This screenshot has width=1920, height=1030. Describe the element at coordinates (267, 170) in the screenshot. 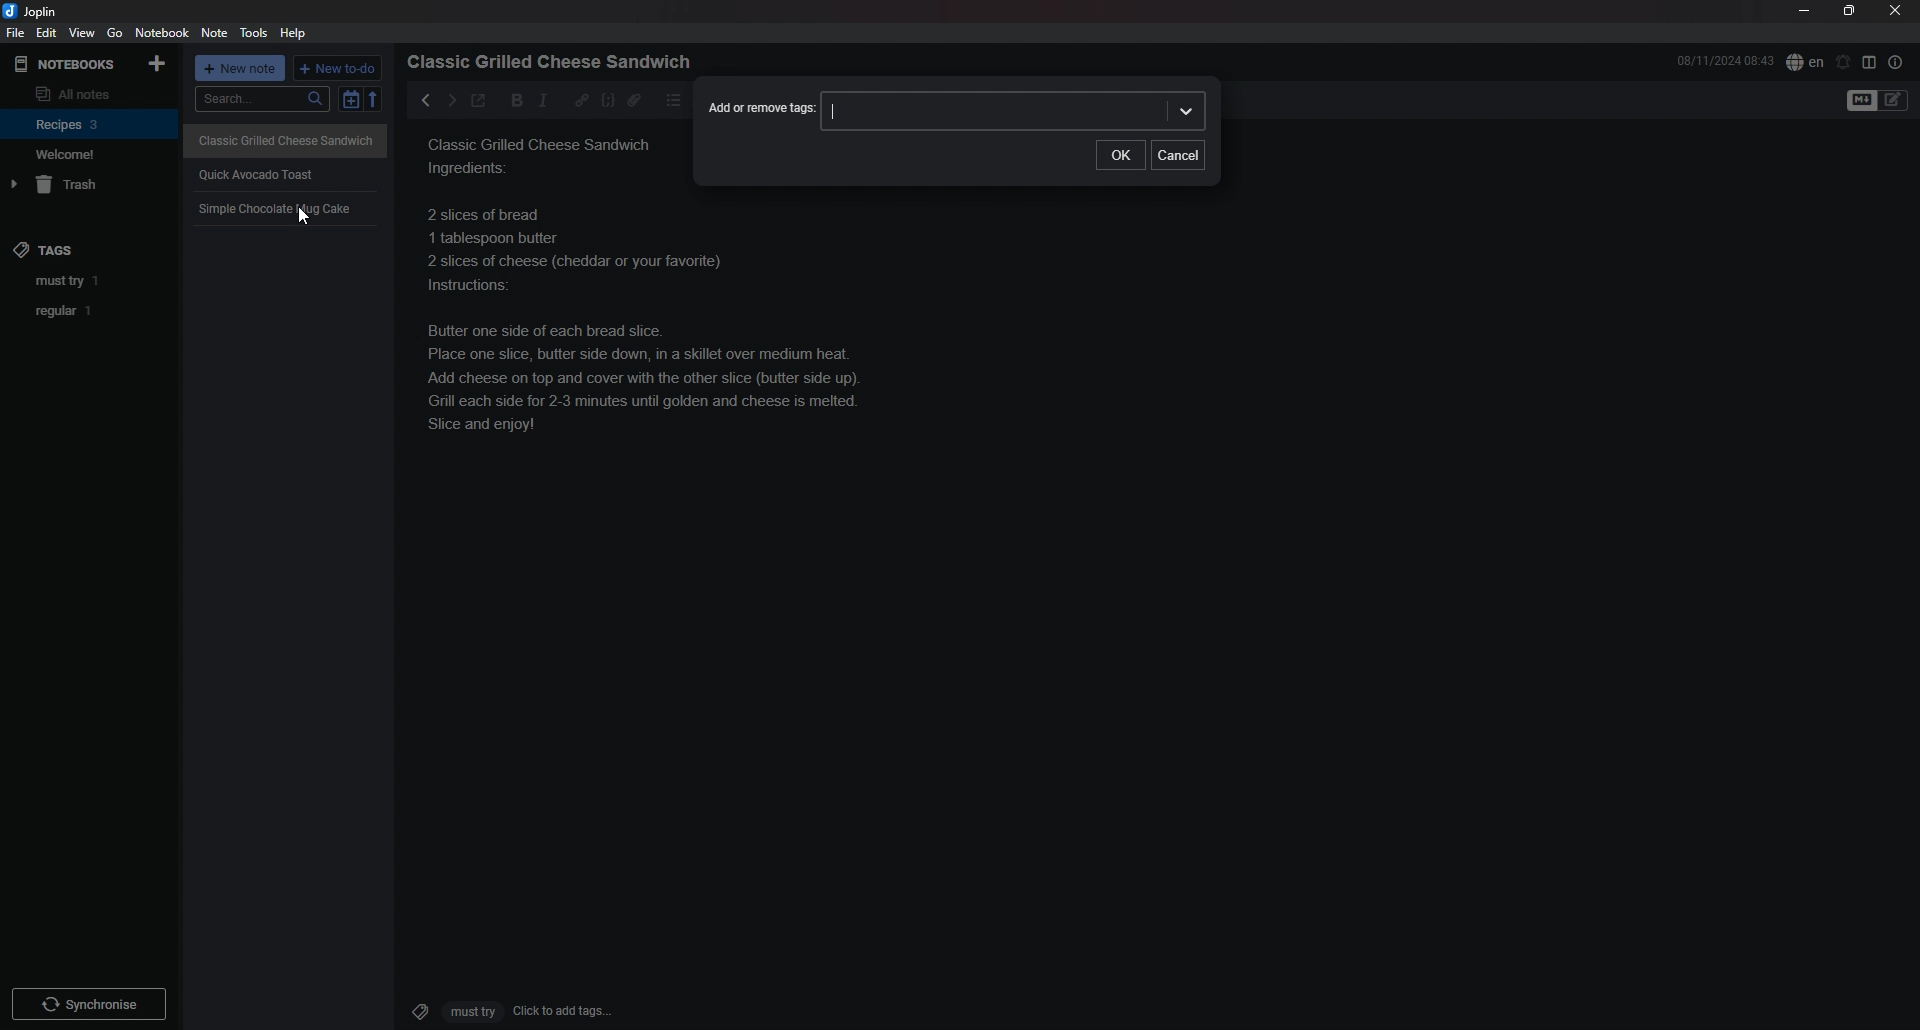

I see `quick avocado toast` at that location.